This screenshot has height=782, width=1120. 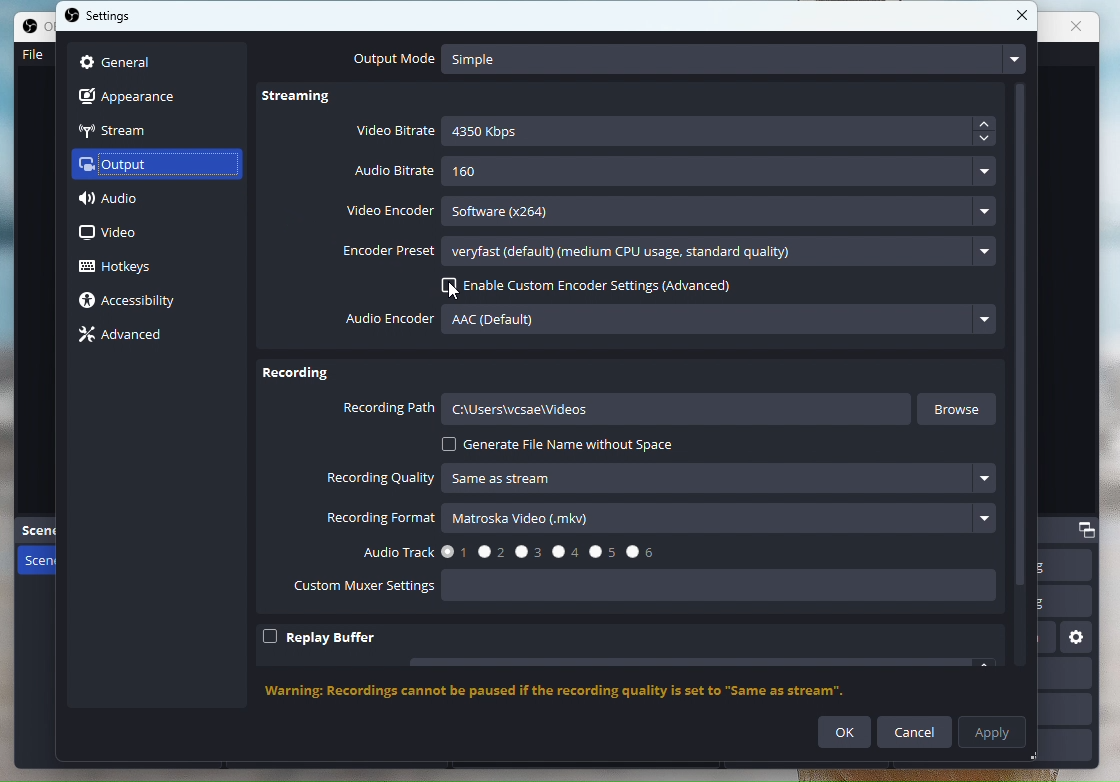 I want to click on Video Bitrate, so click(x=677, y=133).